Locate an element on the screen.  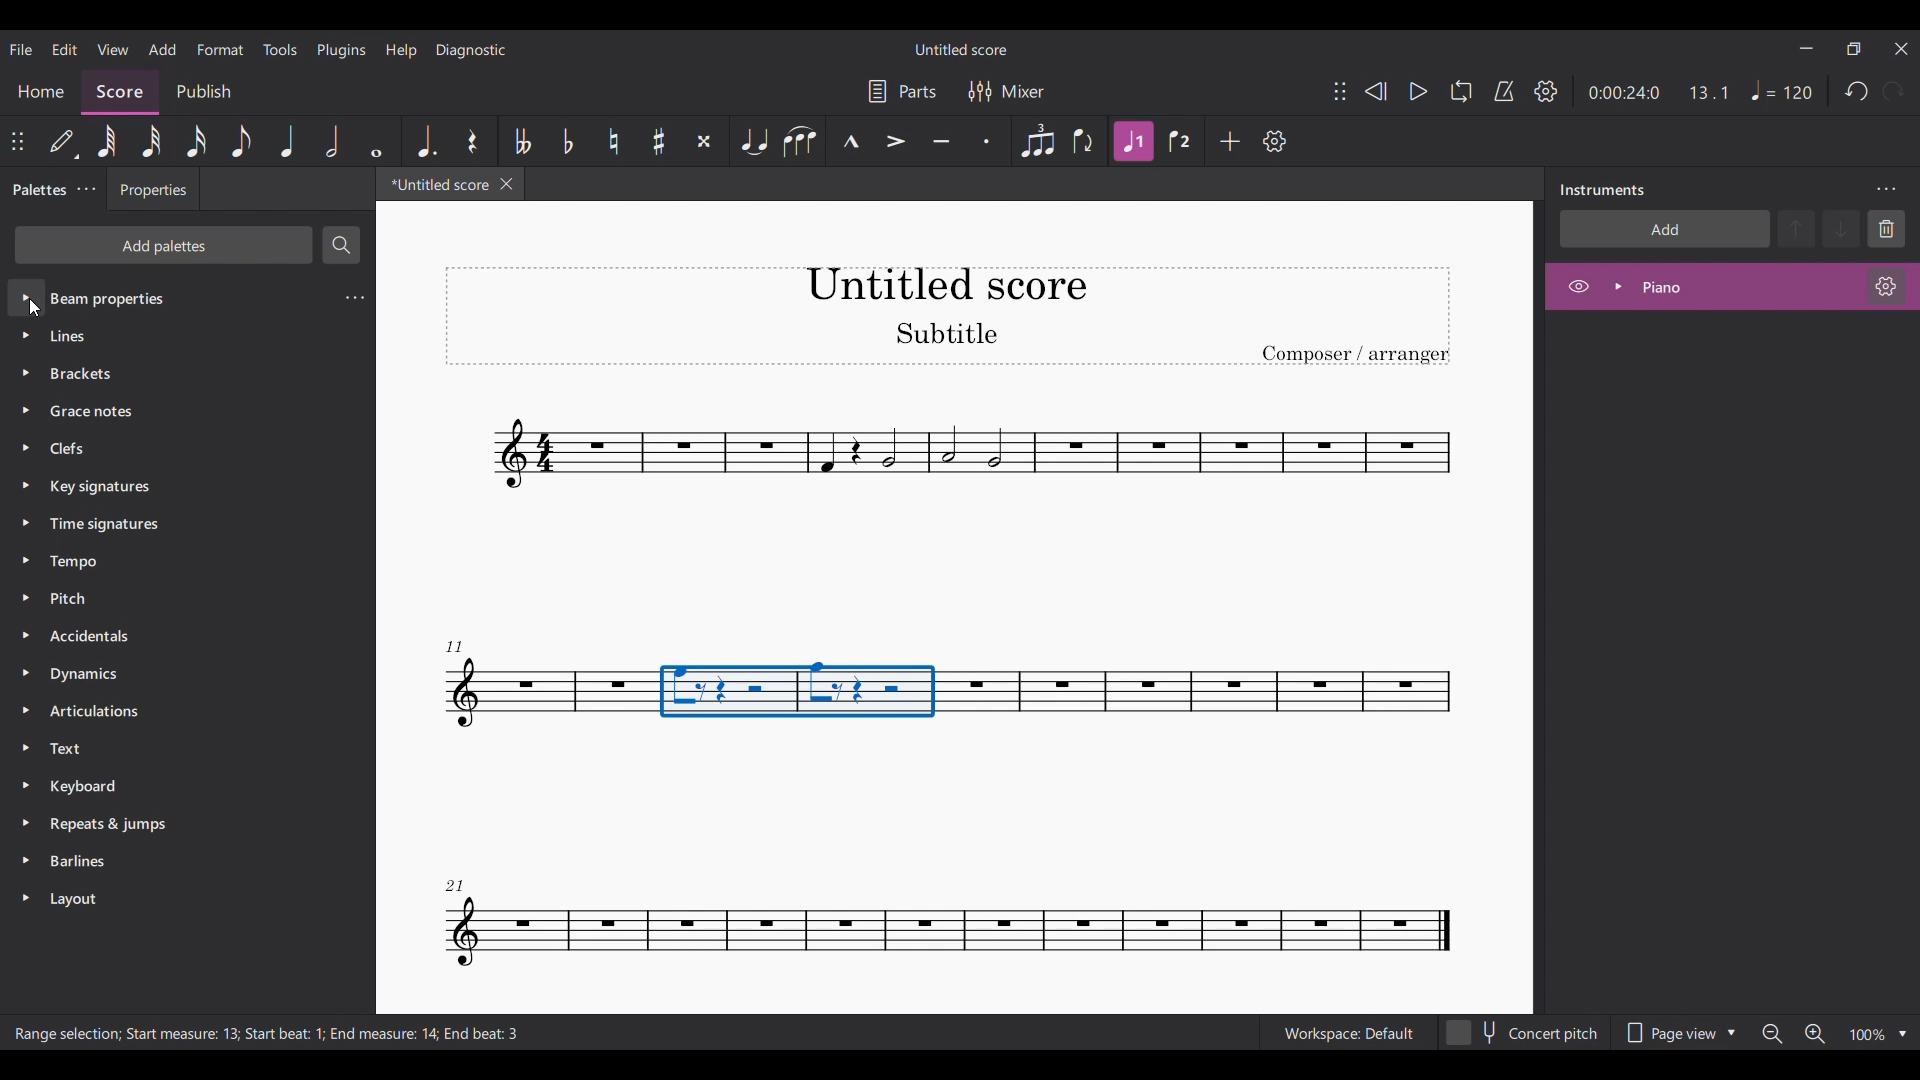
Toggle double sharp is located at coordinates (705, 141).